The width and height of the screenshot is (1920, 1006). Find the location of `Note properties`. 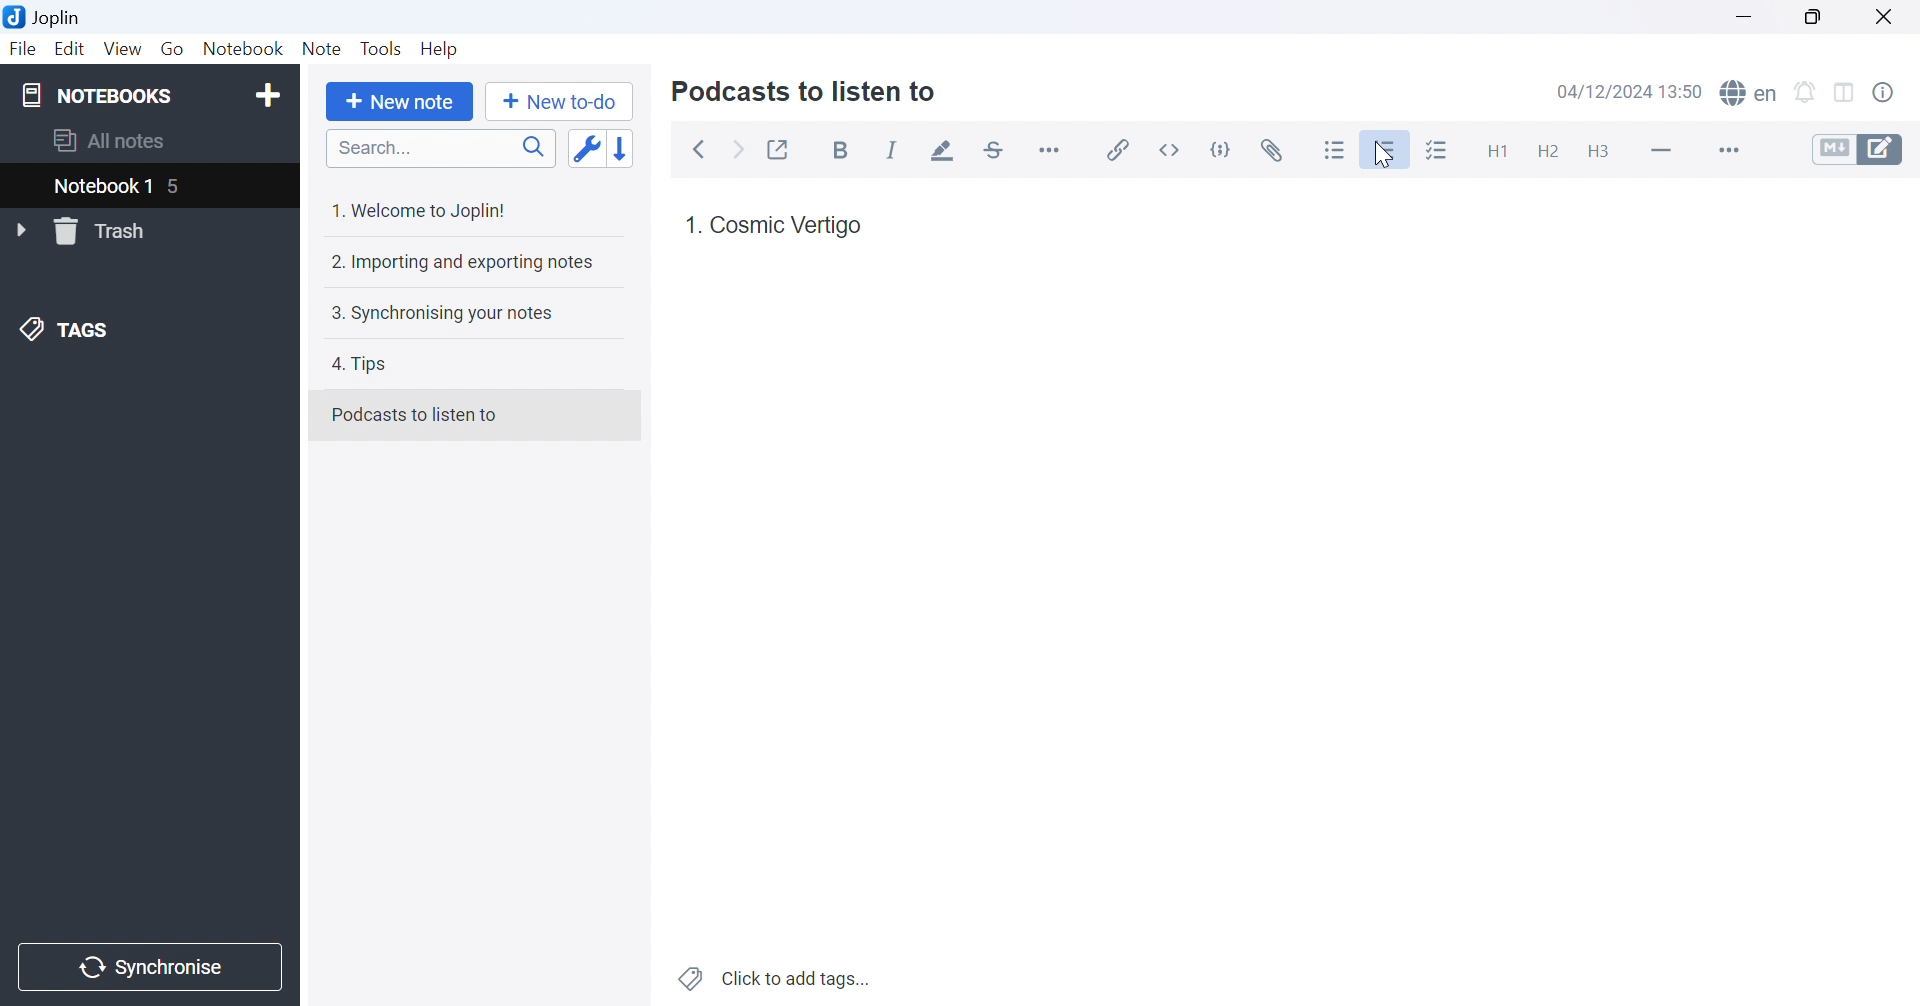

Note properties is located at coordinates (1894, 96).